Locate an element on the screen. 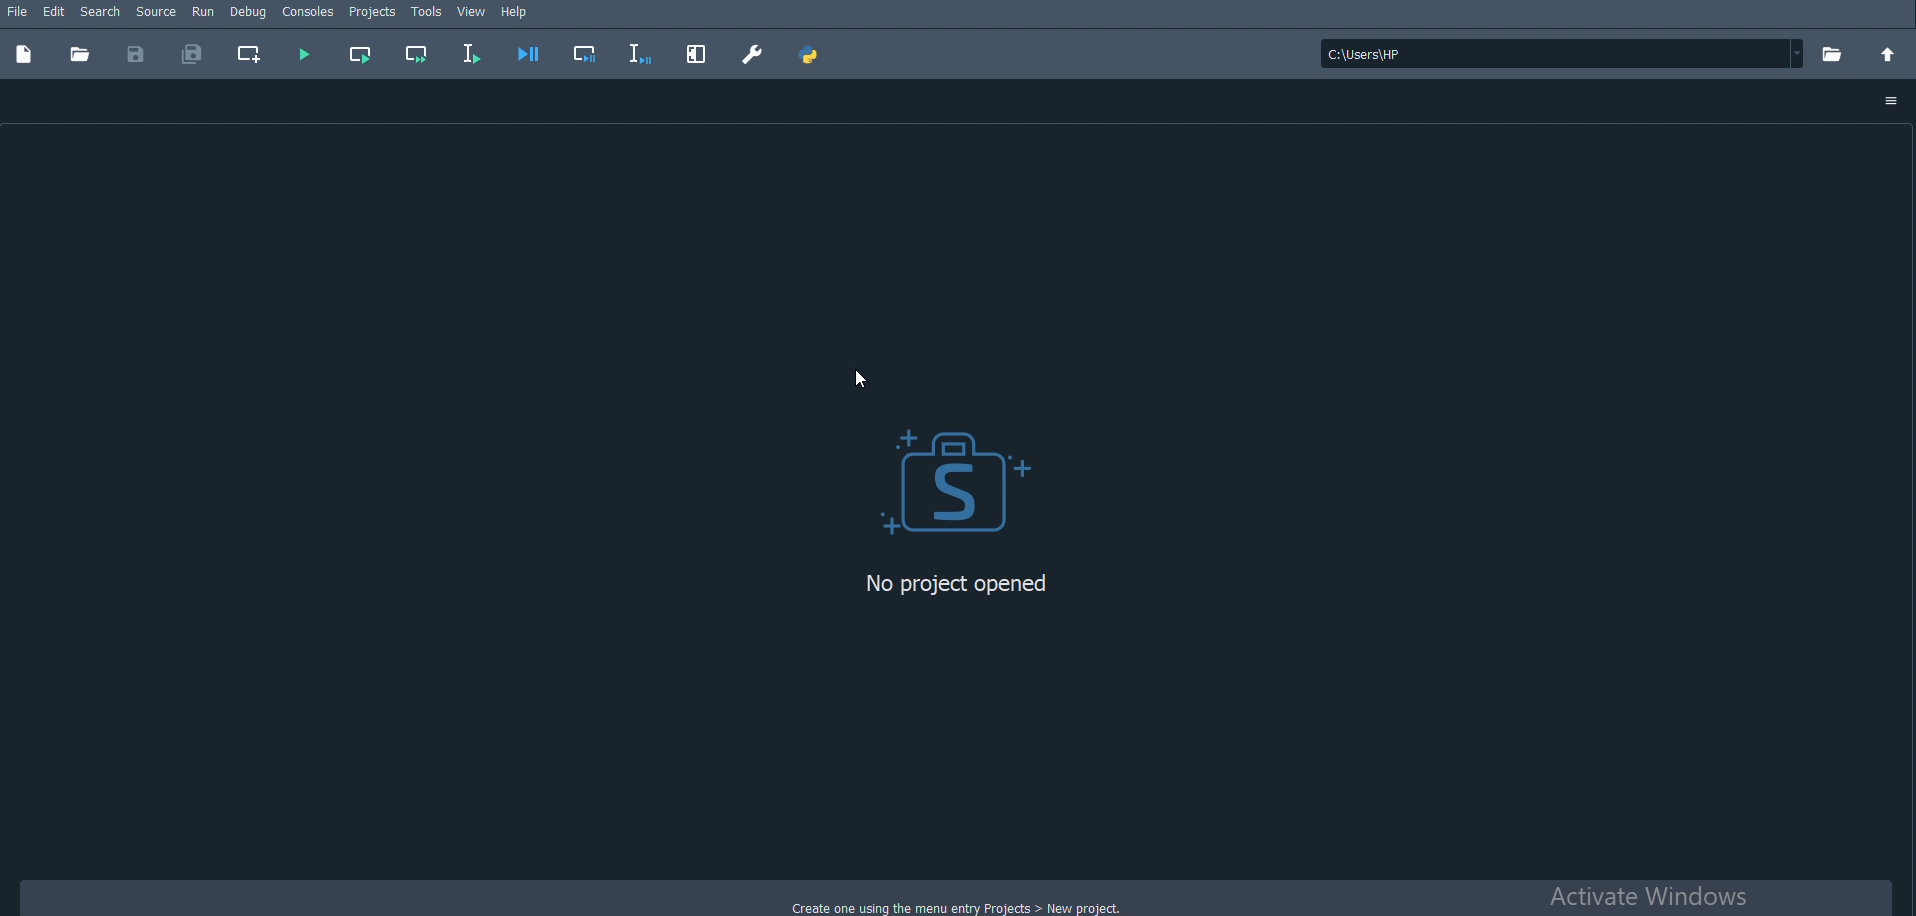 This screenshot has width=1916, height=916. Save file is located at coordinates (141, 52).